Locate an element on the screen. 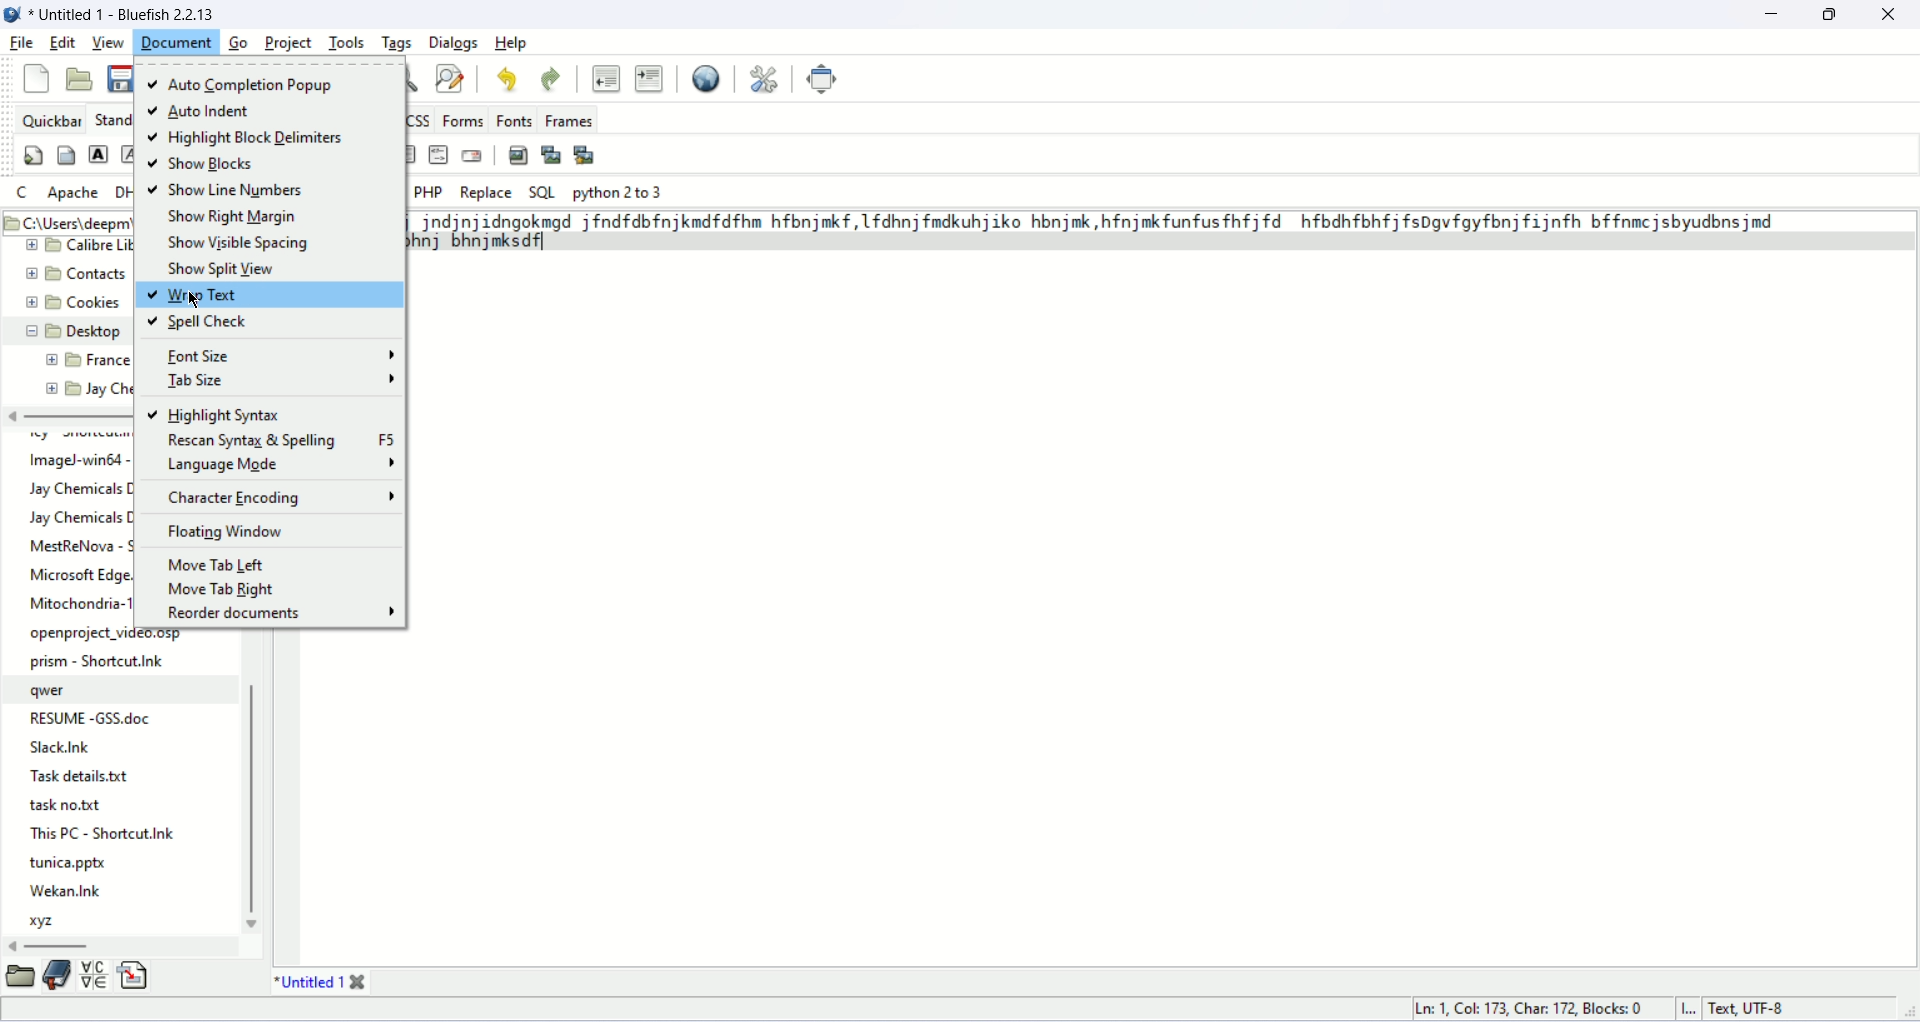  qwer is located at coordinates (57, 691).